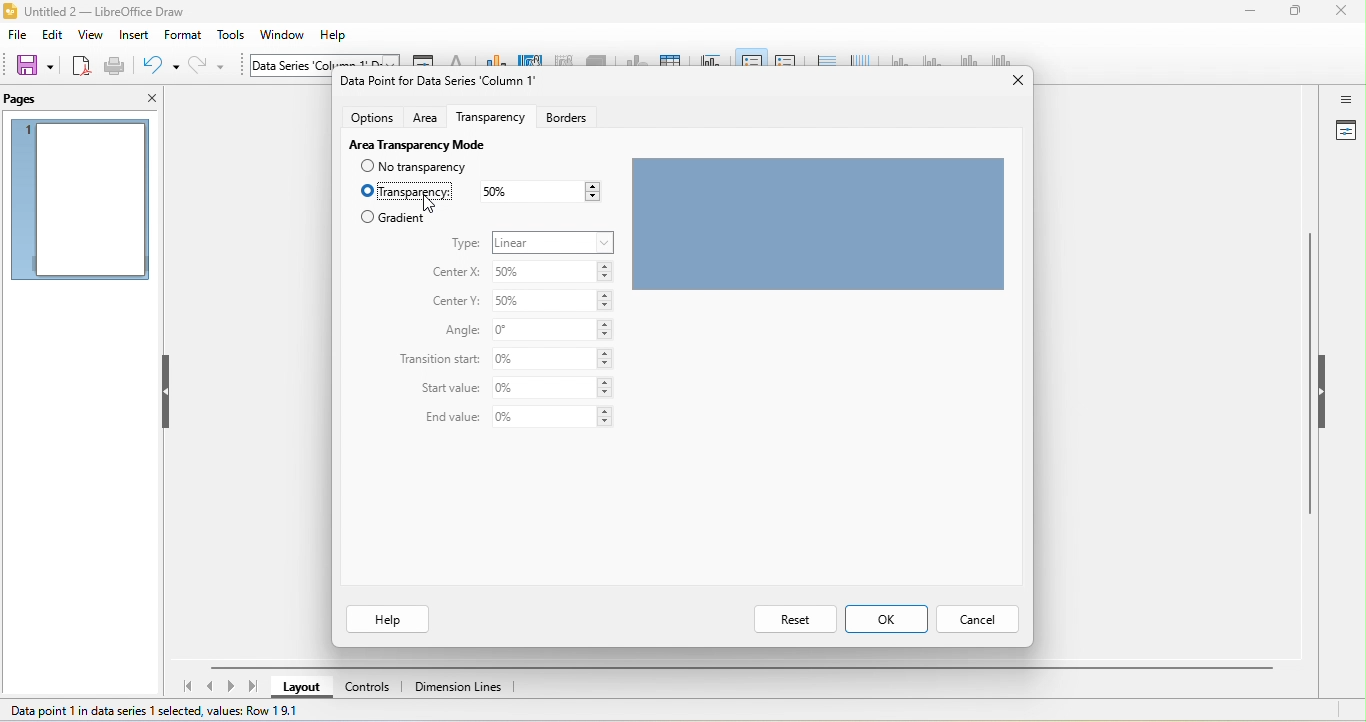 This screenshot has height=722, width=1366. Describe the element at coordinates (463, 241) in the screenshot. I see `type` at that location.